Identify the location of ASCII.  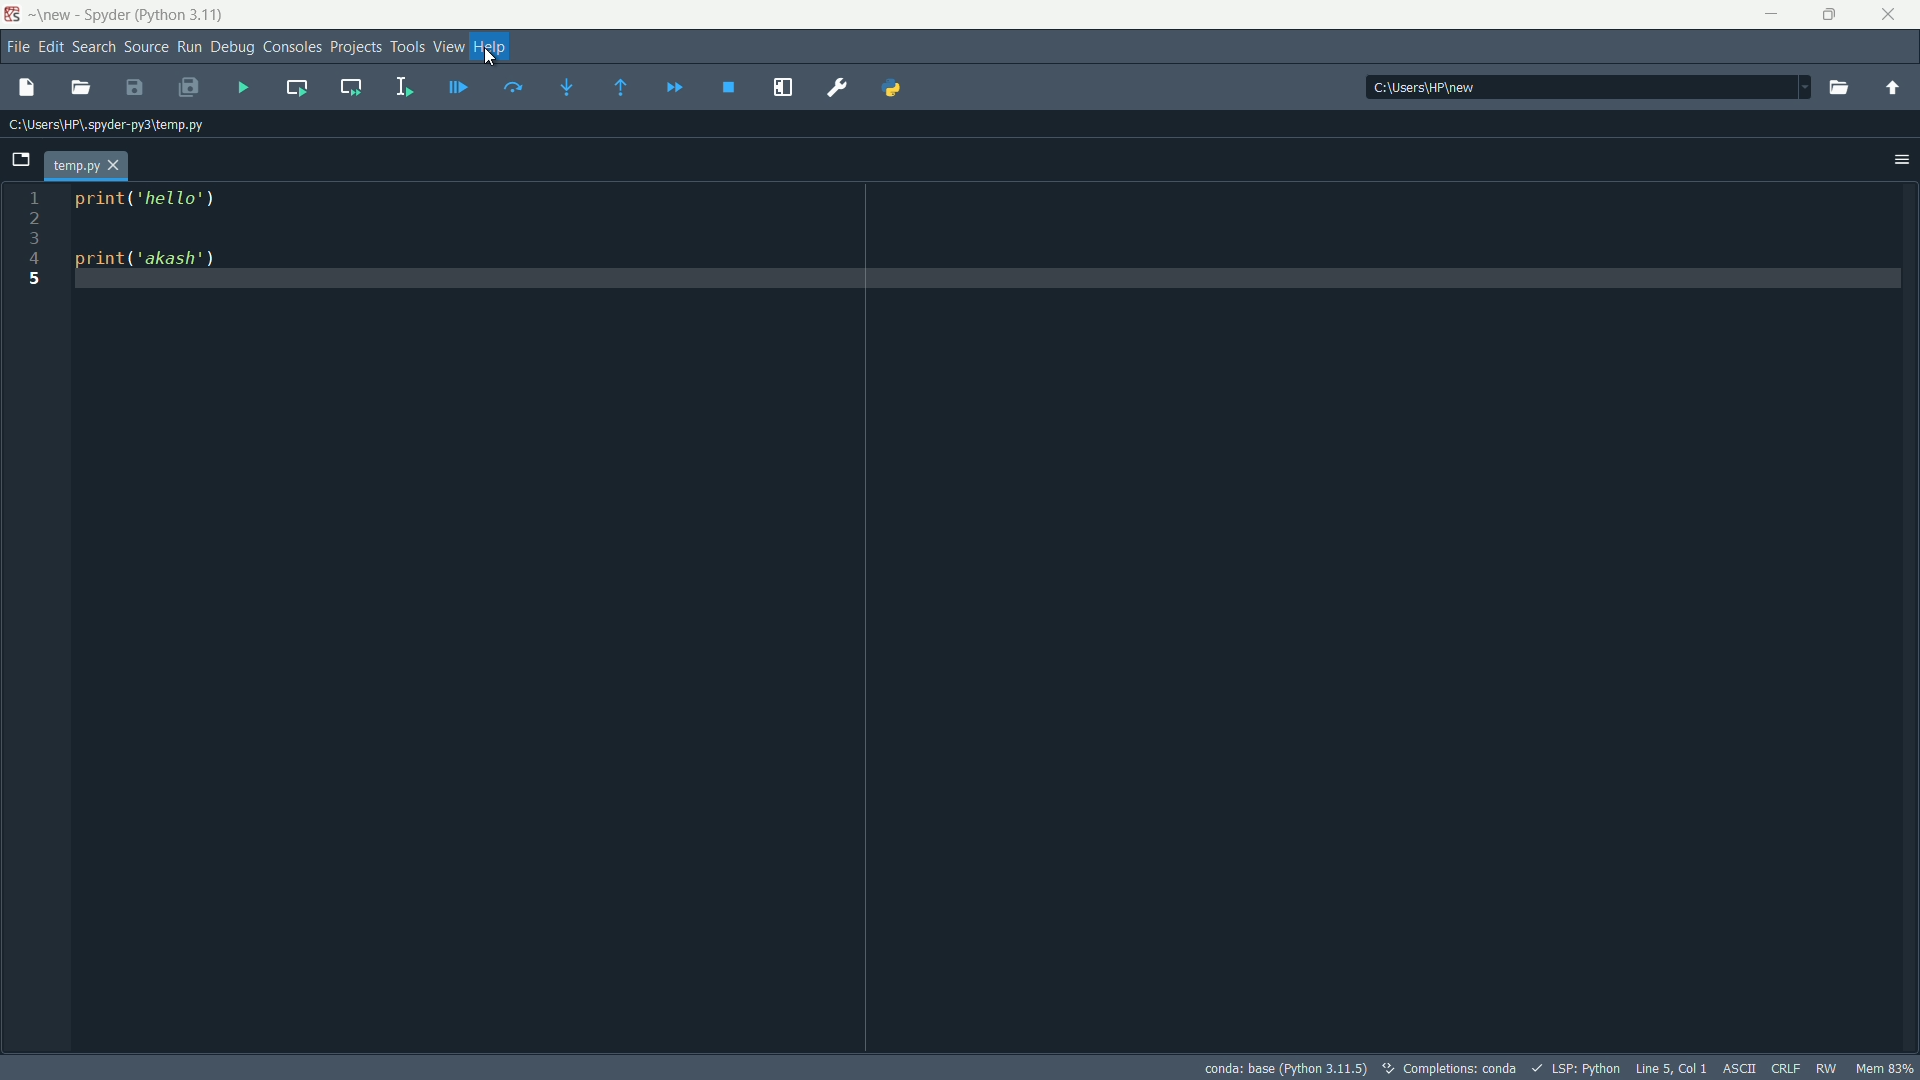
(1741, 1068).